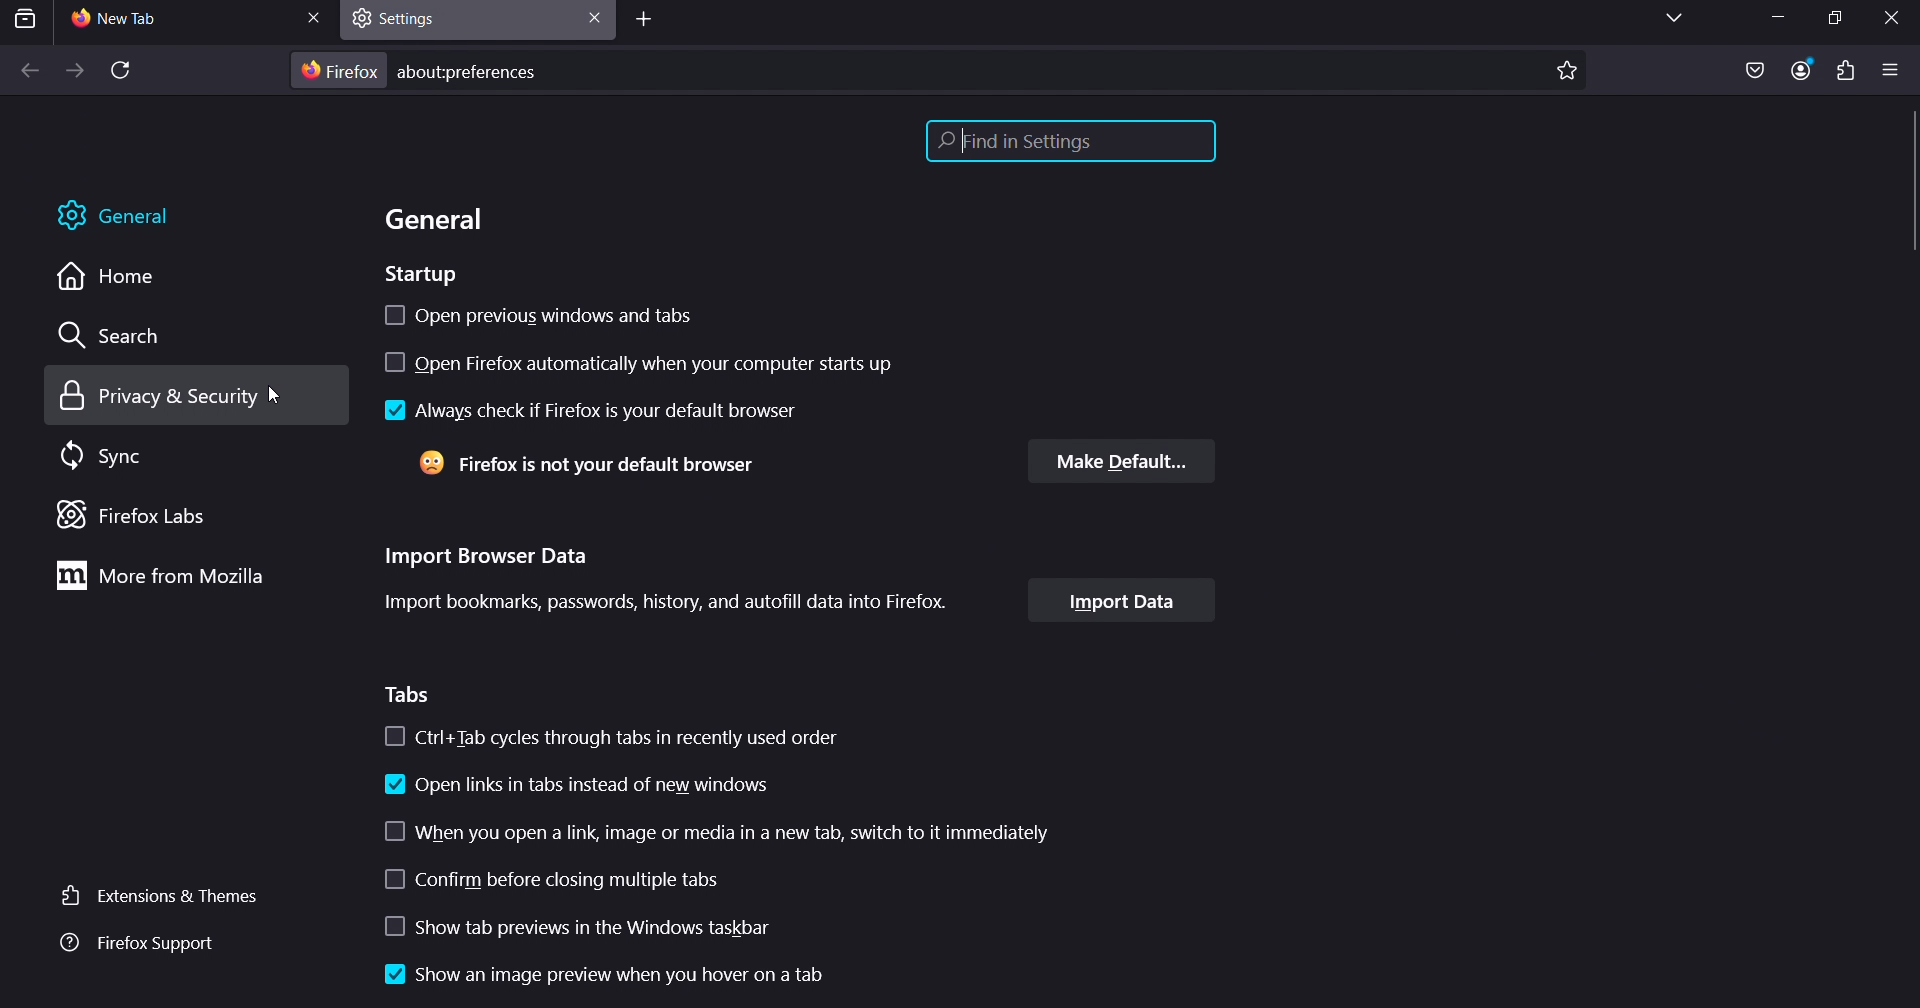  I want to click on current tab, so click(140, 20).